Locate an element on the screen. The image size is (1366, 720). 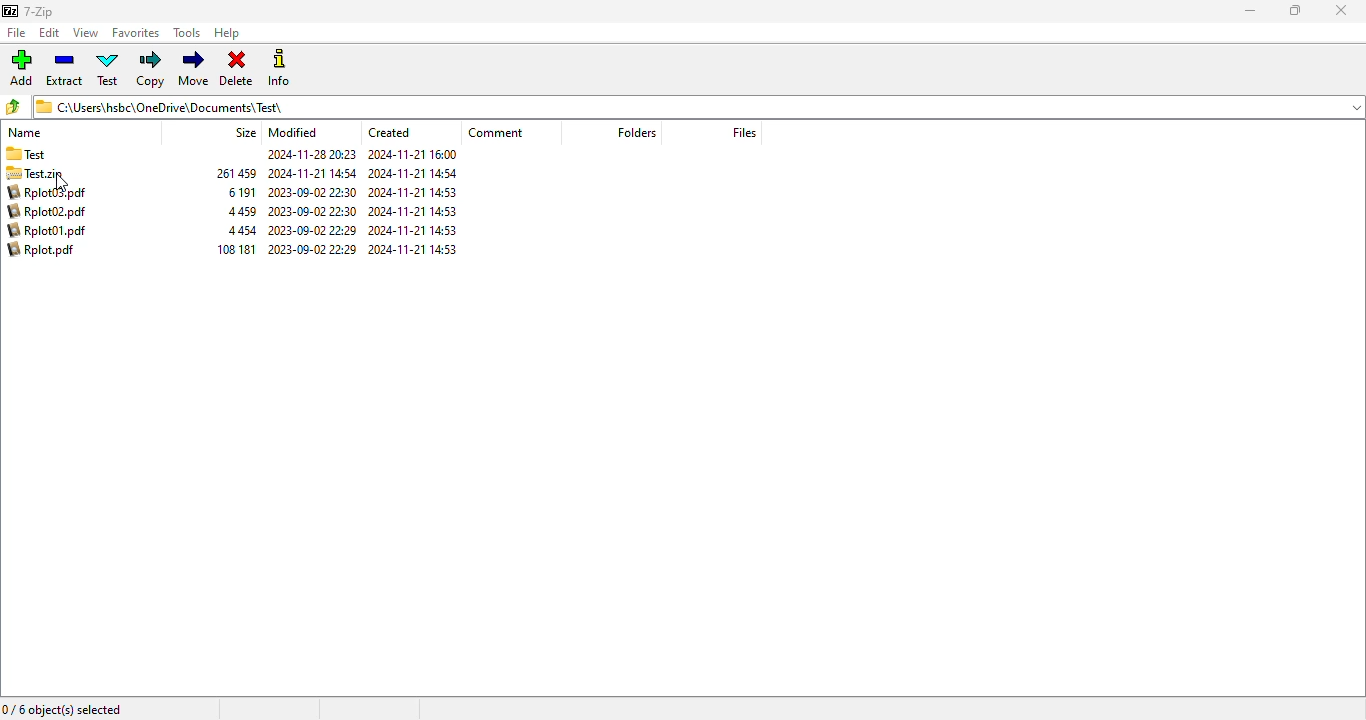
2023-09-02 22:29 is located at coordinates (315, 231).